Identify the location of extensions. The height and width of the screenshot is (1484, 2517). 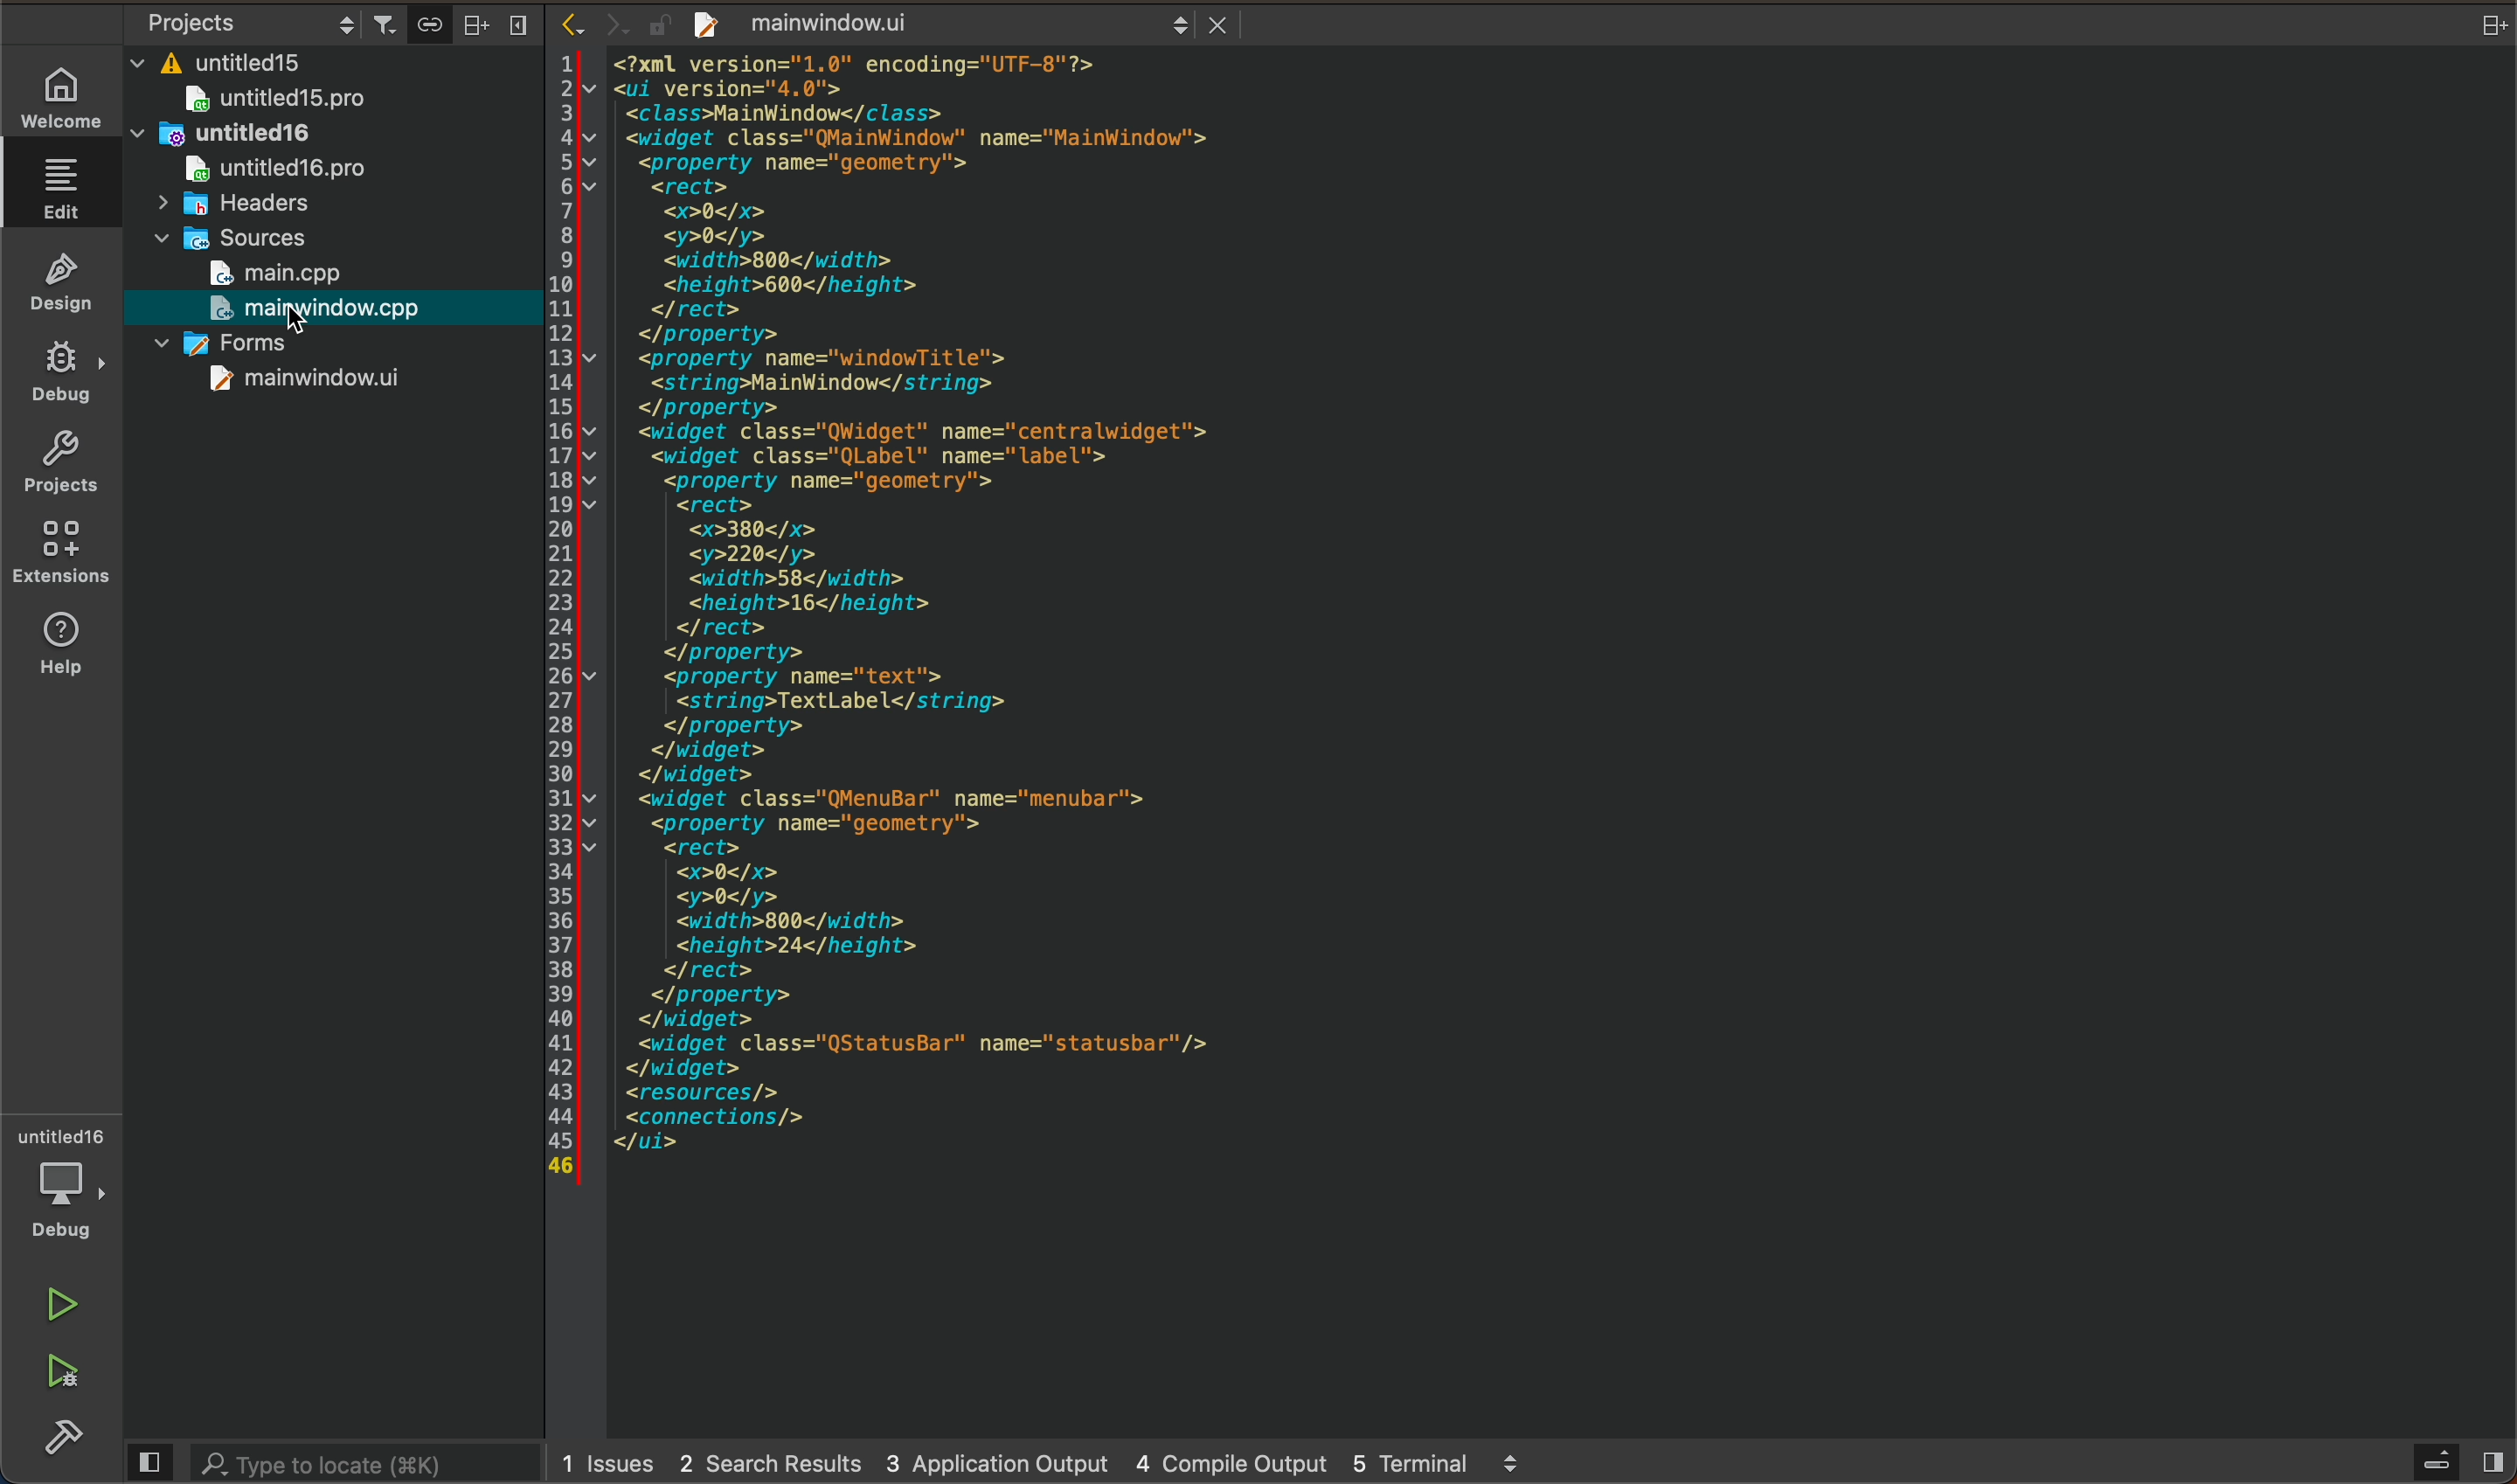
(60, 552).